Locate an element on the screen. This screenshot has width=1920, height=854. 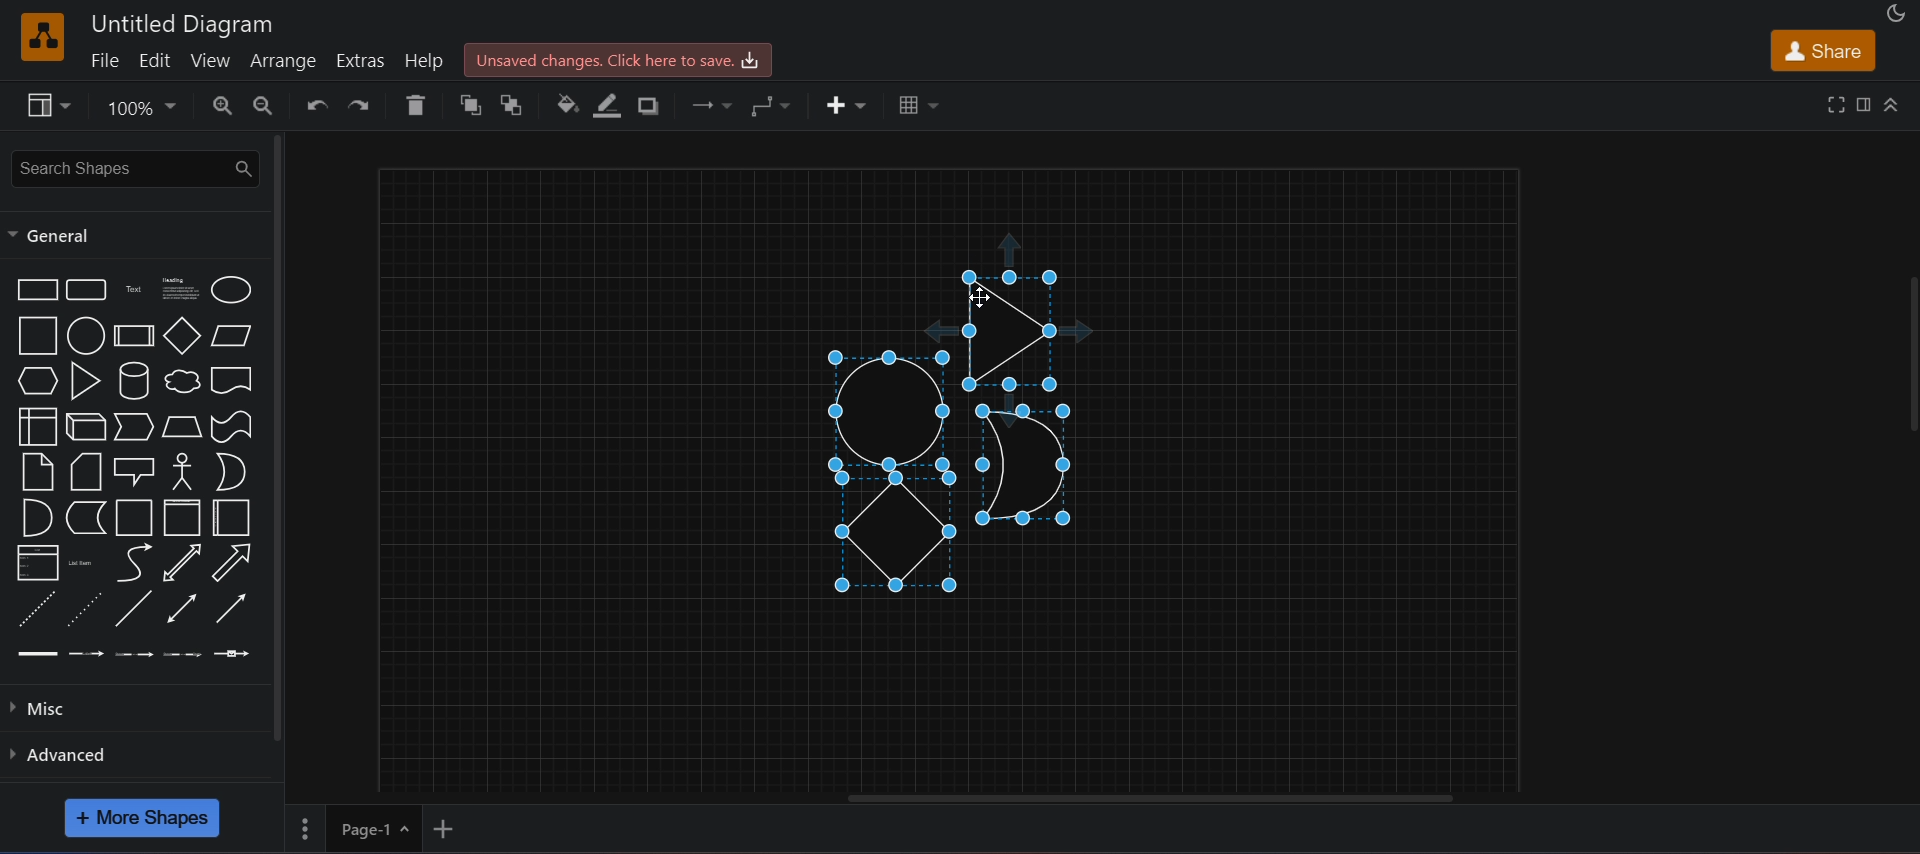
to back is located at coordinates (519, 105).